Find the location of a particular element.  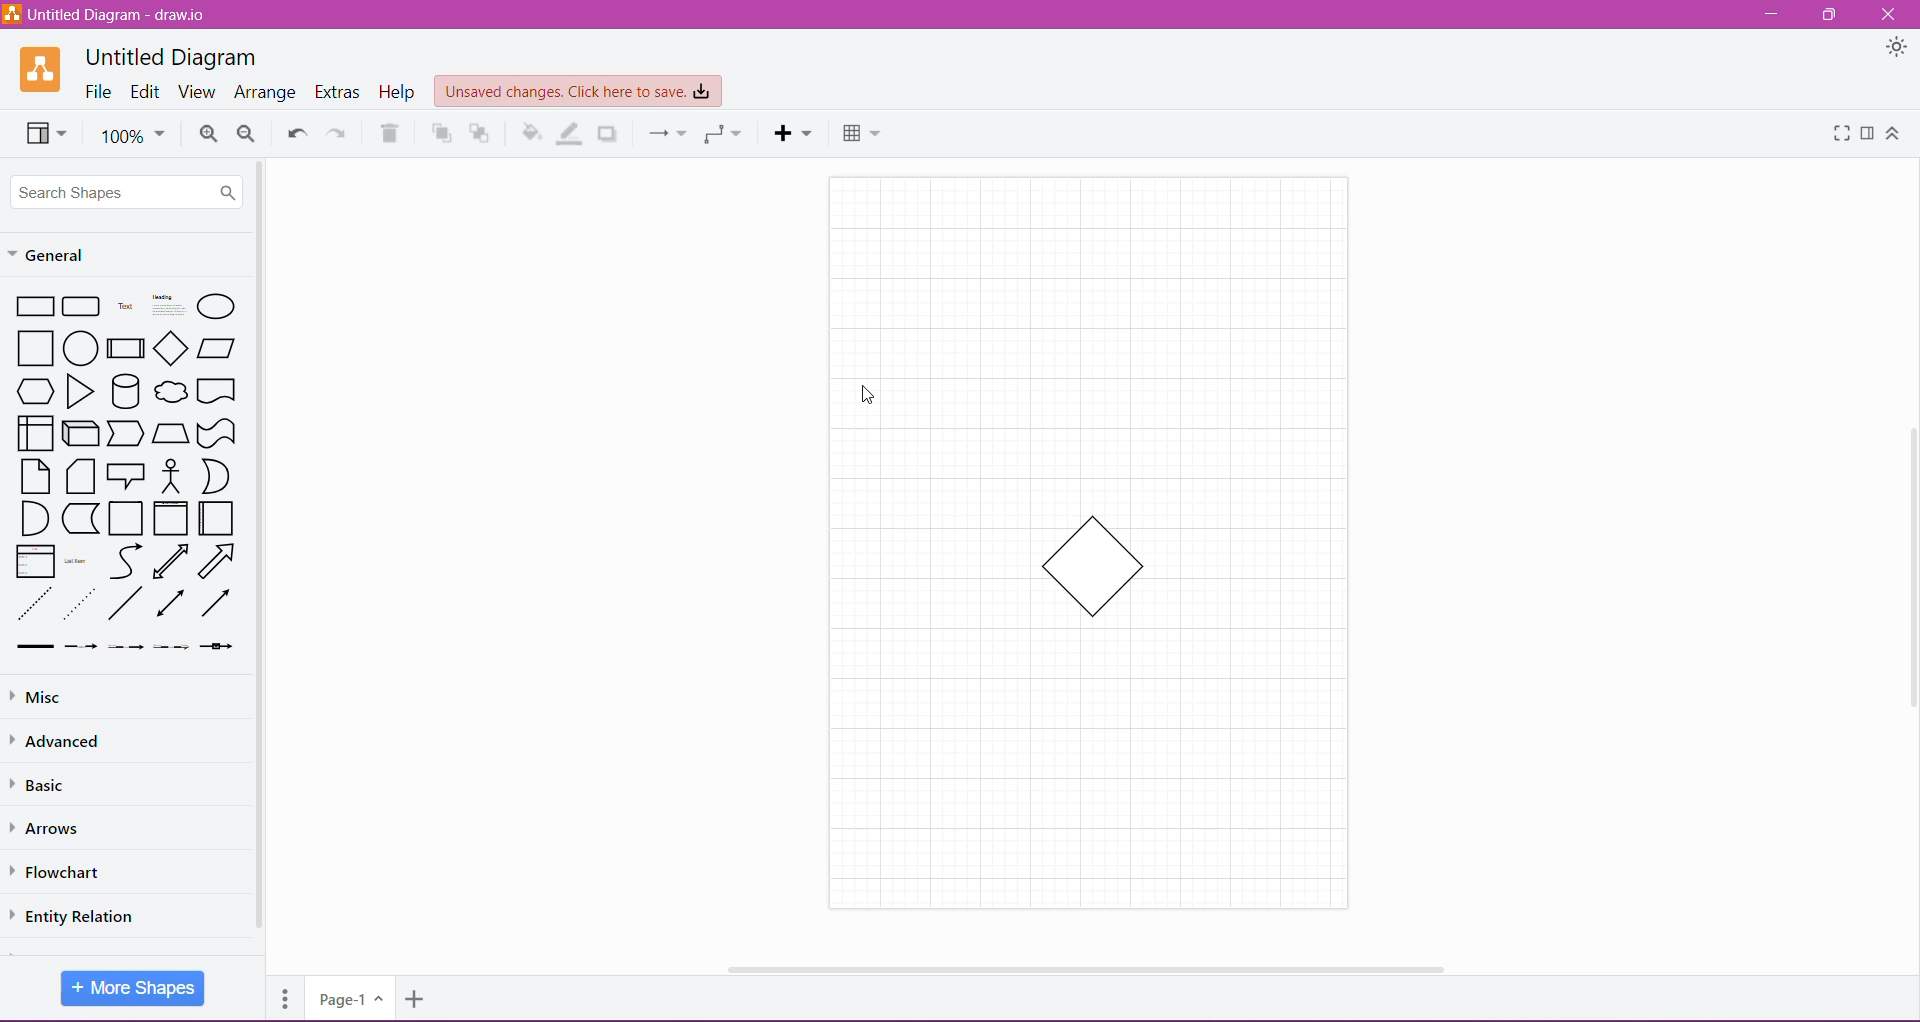

Fill Color is located at coordinates (531, 131).